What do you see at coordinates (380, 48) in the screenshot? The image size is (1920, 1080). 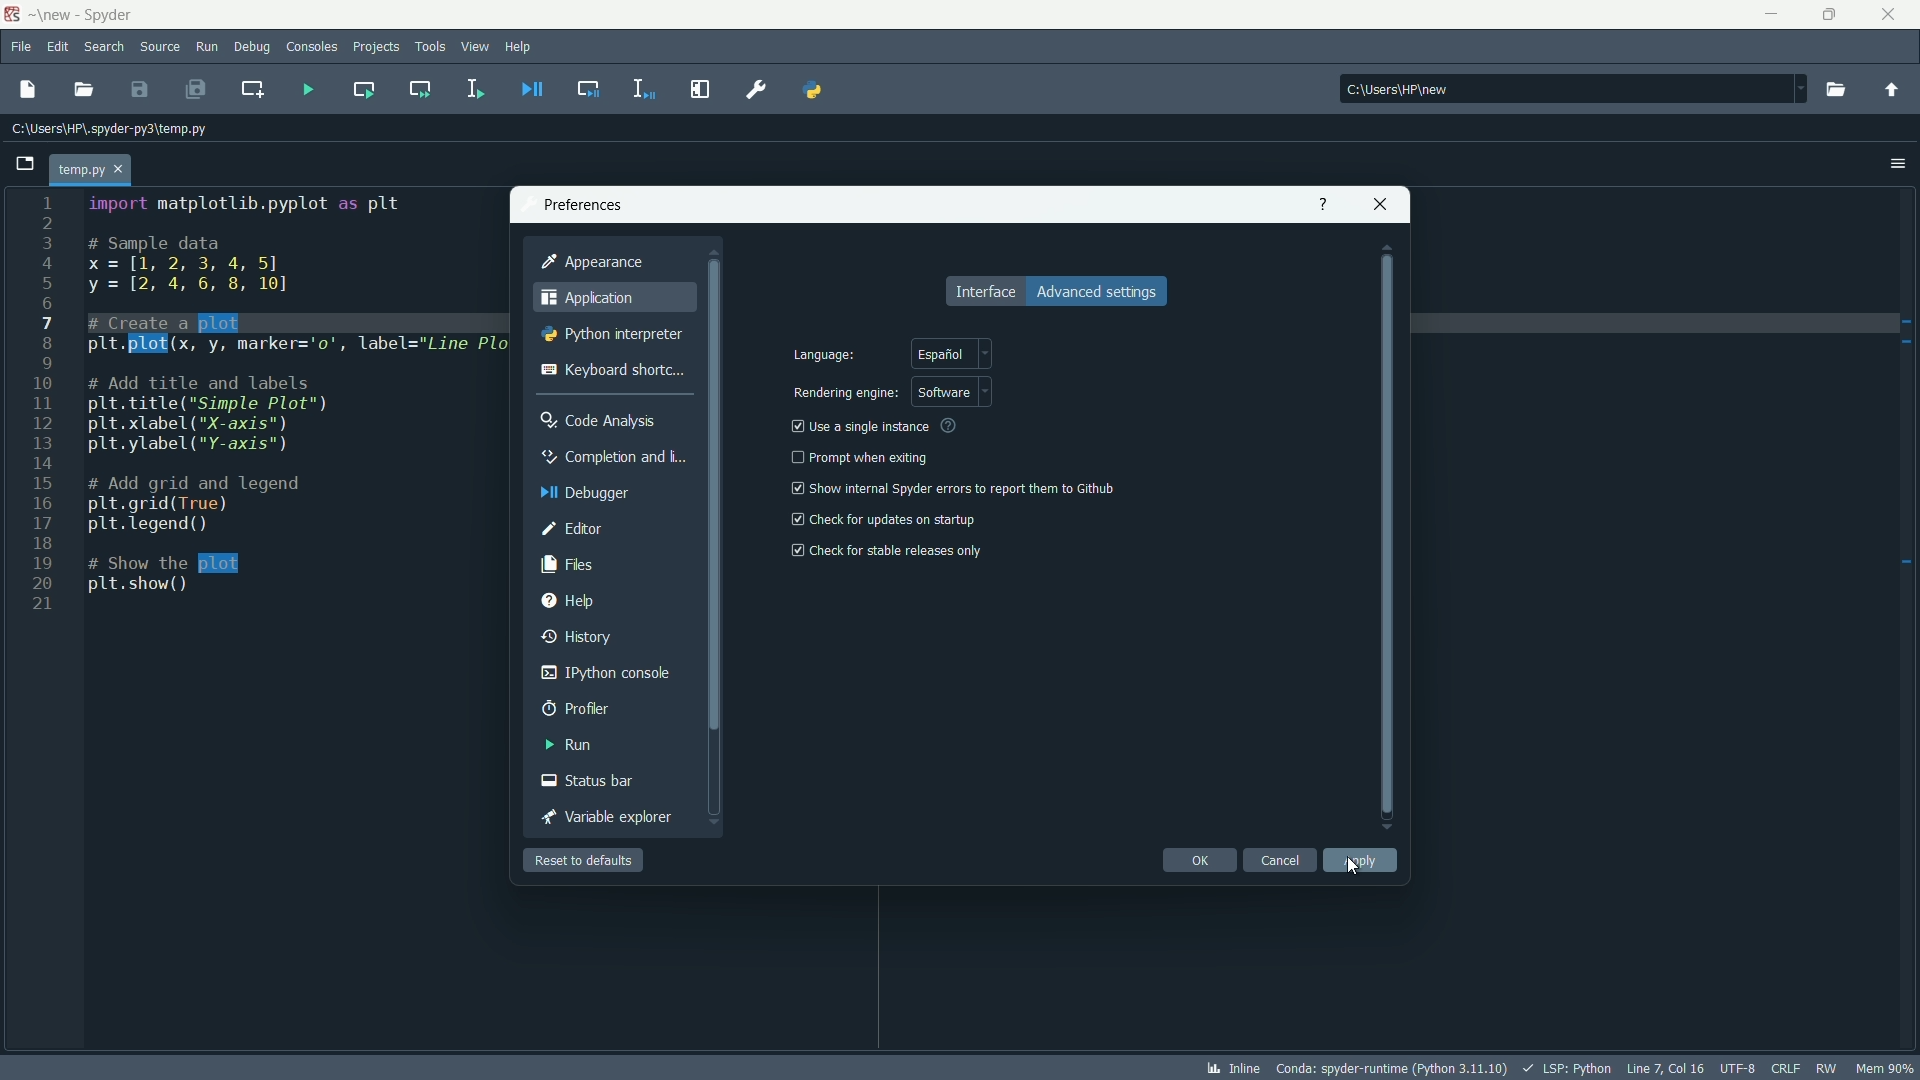 I see `projects` at bounding box center [380, 48].